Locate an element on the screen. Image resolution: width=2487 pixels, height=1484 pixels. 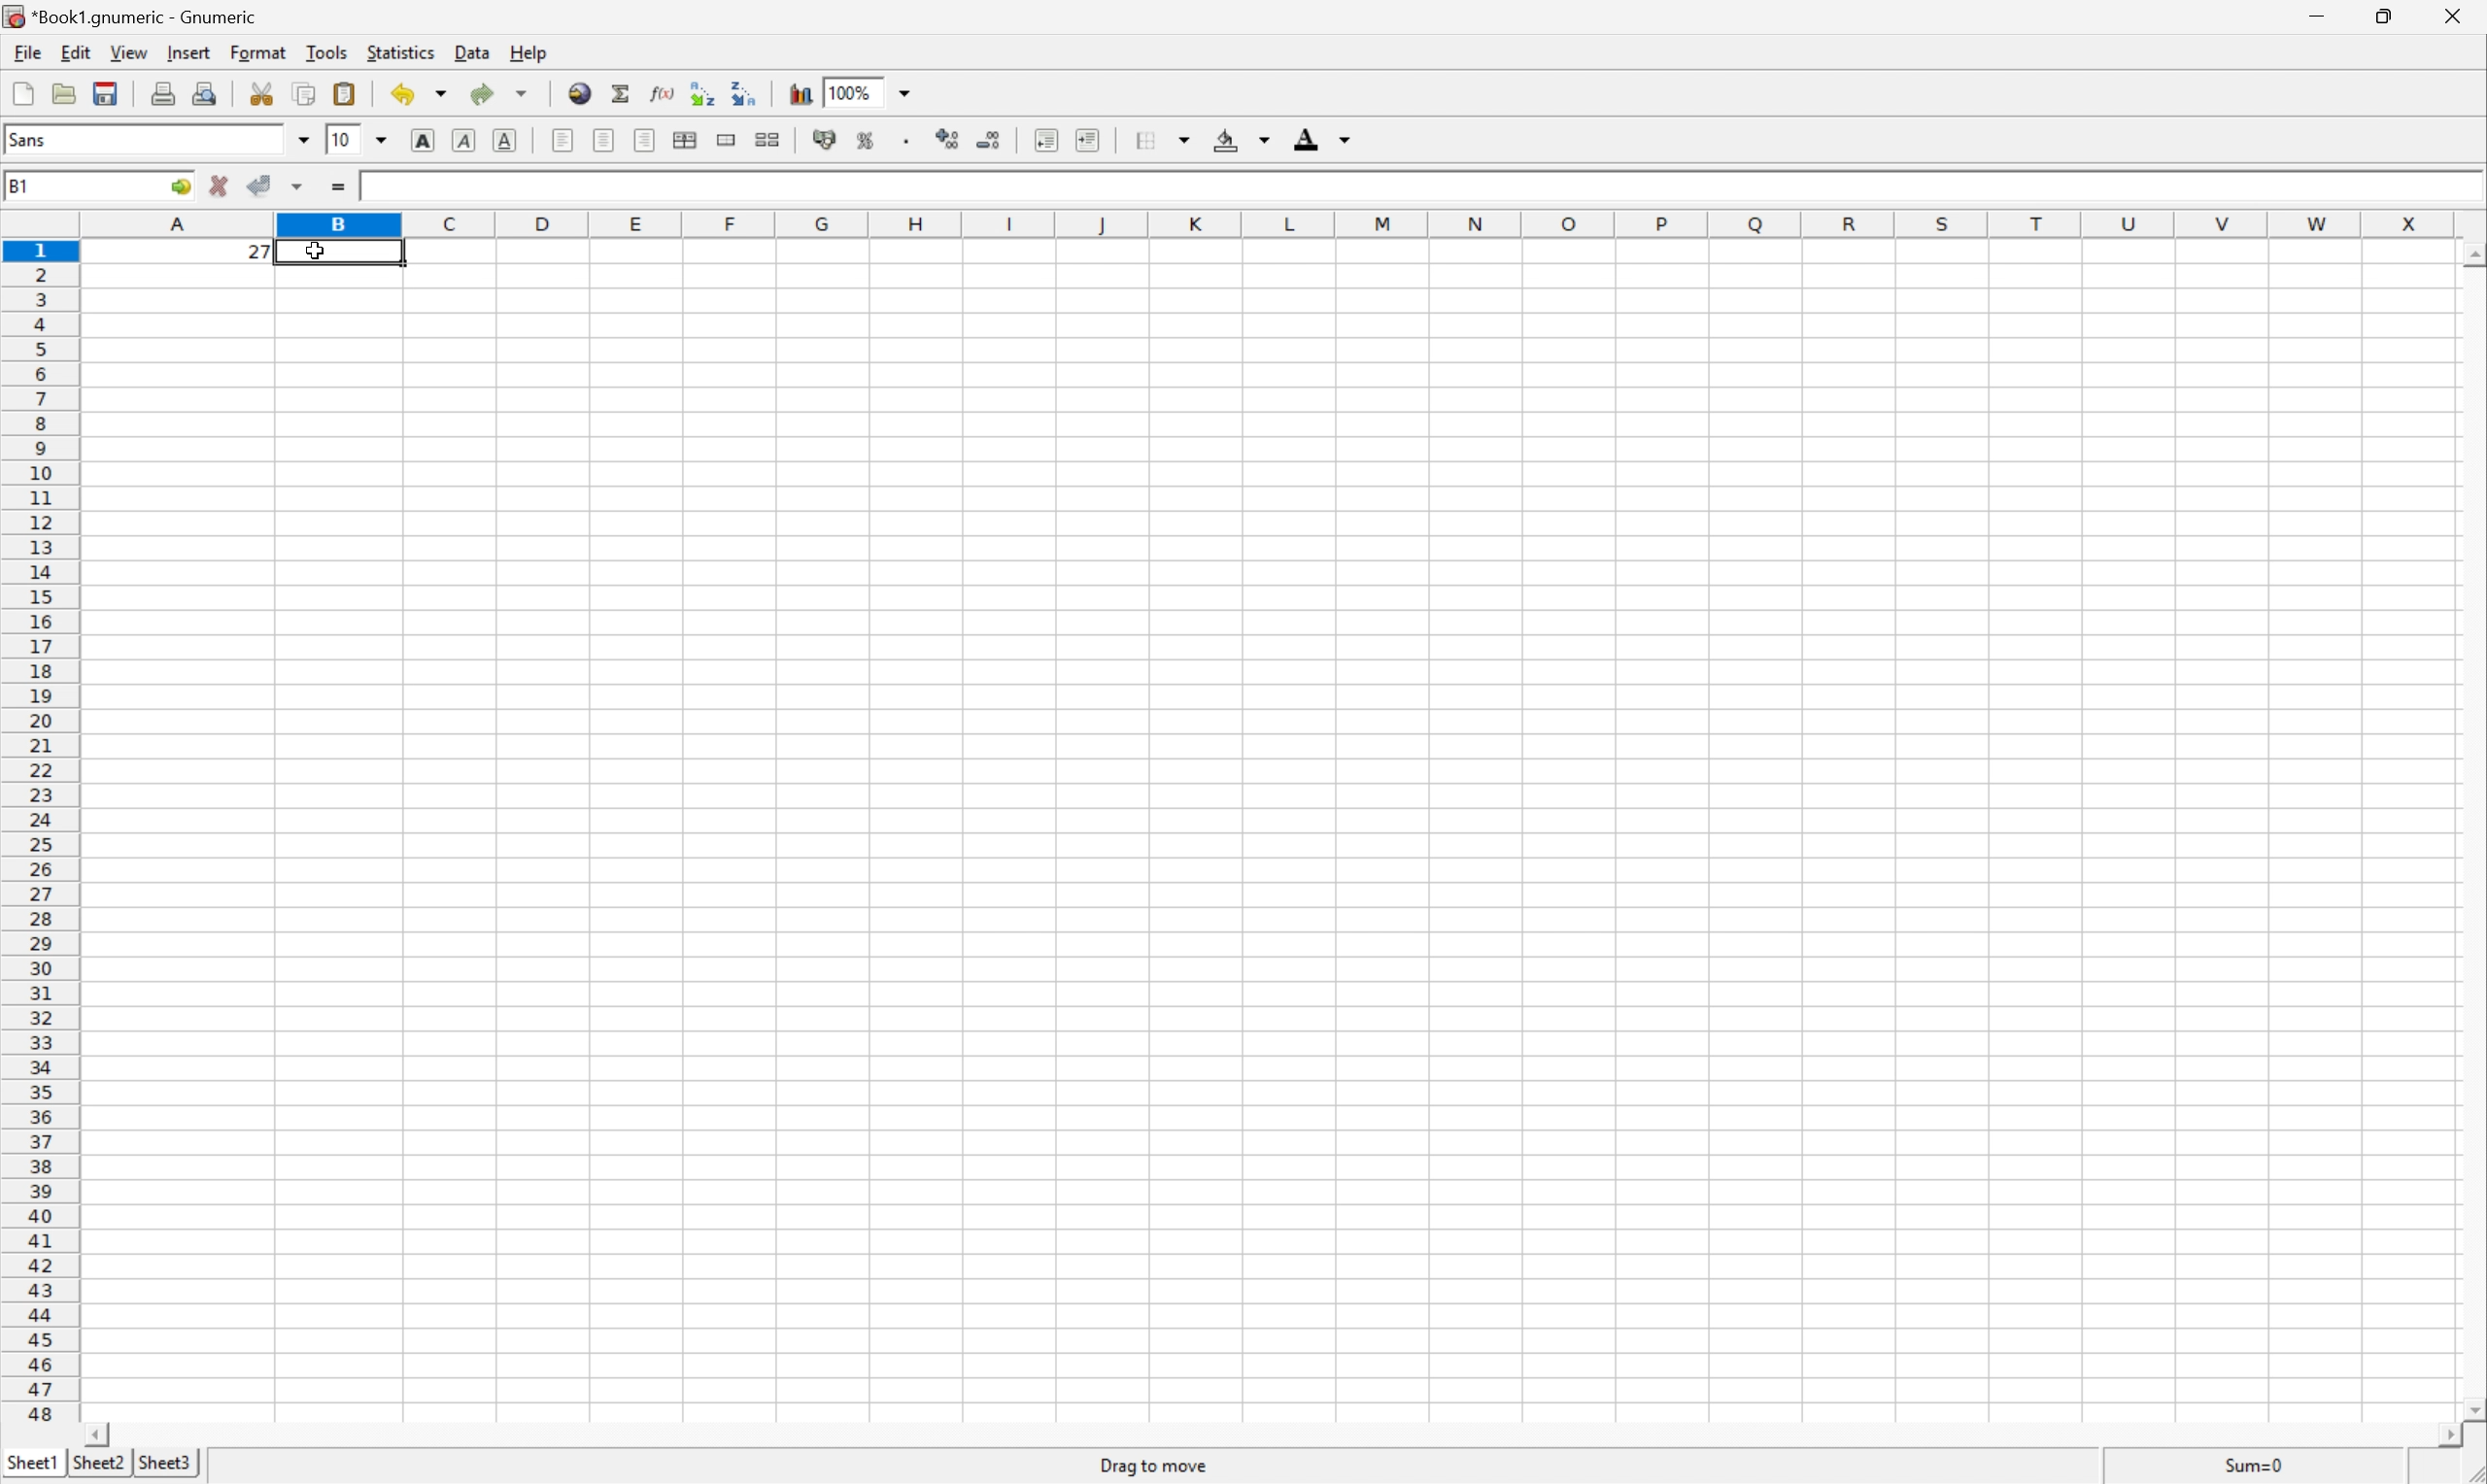
Print preview is located at coordinates (205, 92).